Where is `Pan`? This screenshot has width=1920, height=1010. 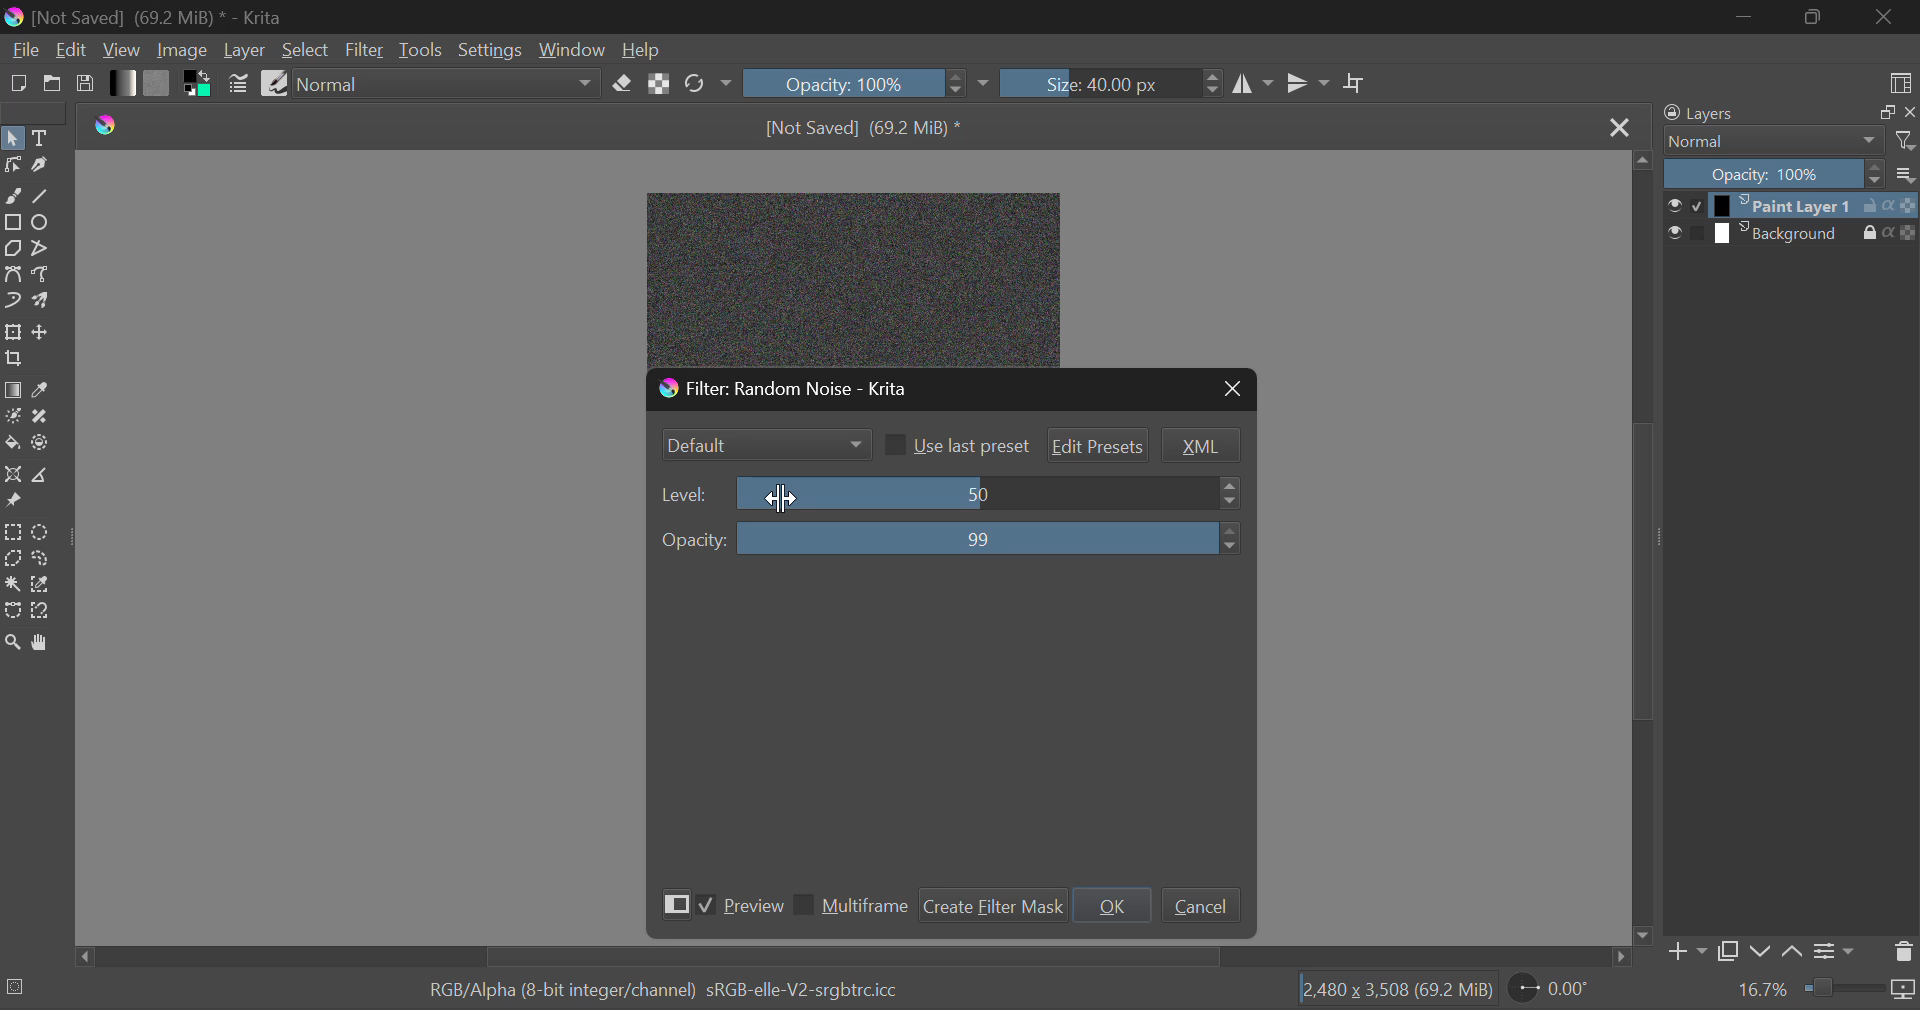
Pan is located at coordinates (46, 643).